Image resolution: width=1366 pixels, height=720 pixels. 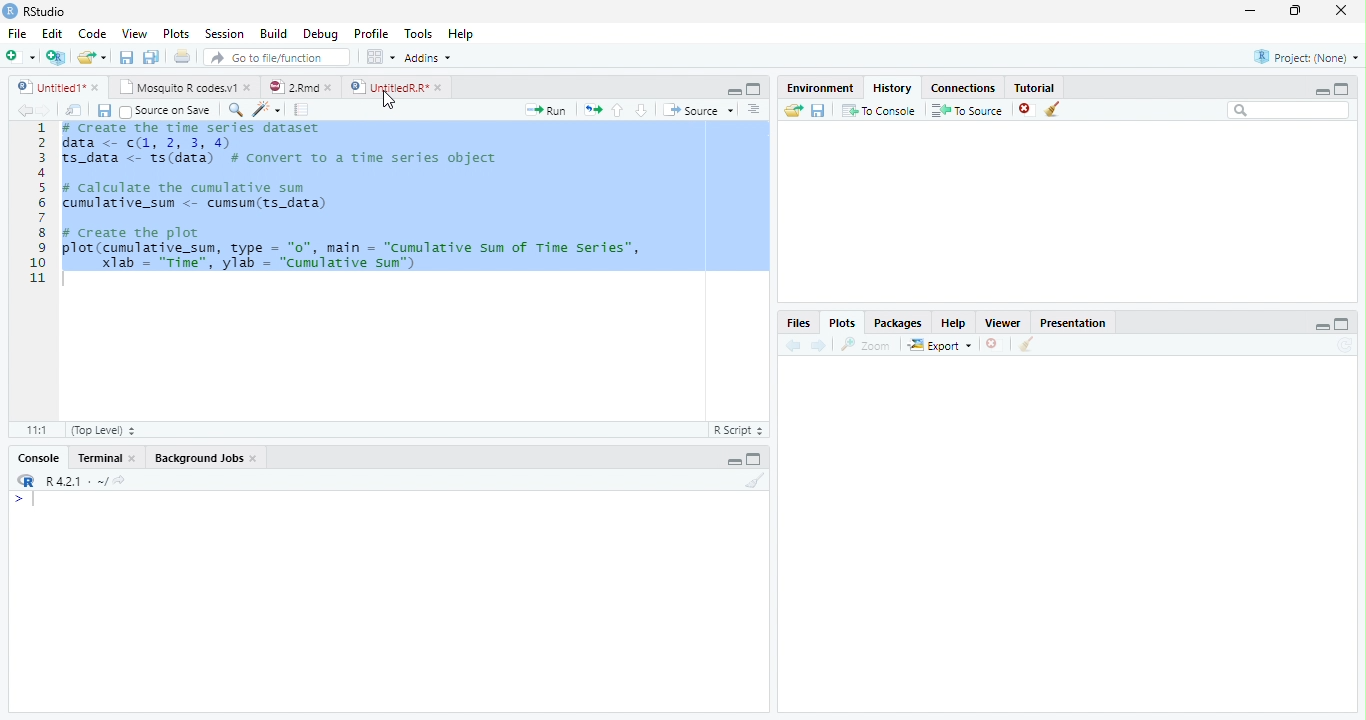 I want to click on Files, so click(x=802, y=323).